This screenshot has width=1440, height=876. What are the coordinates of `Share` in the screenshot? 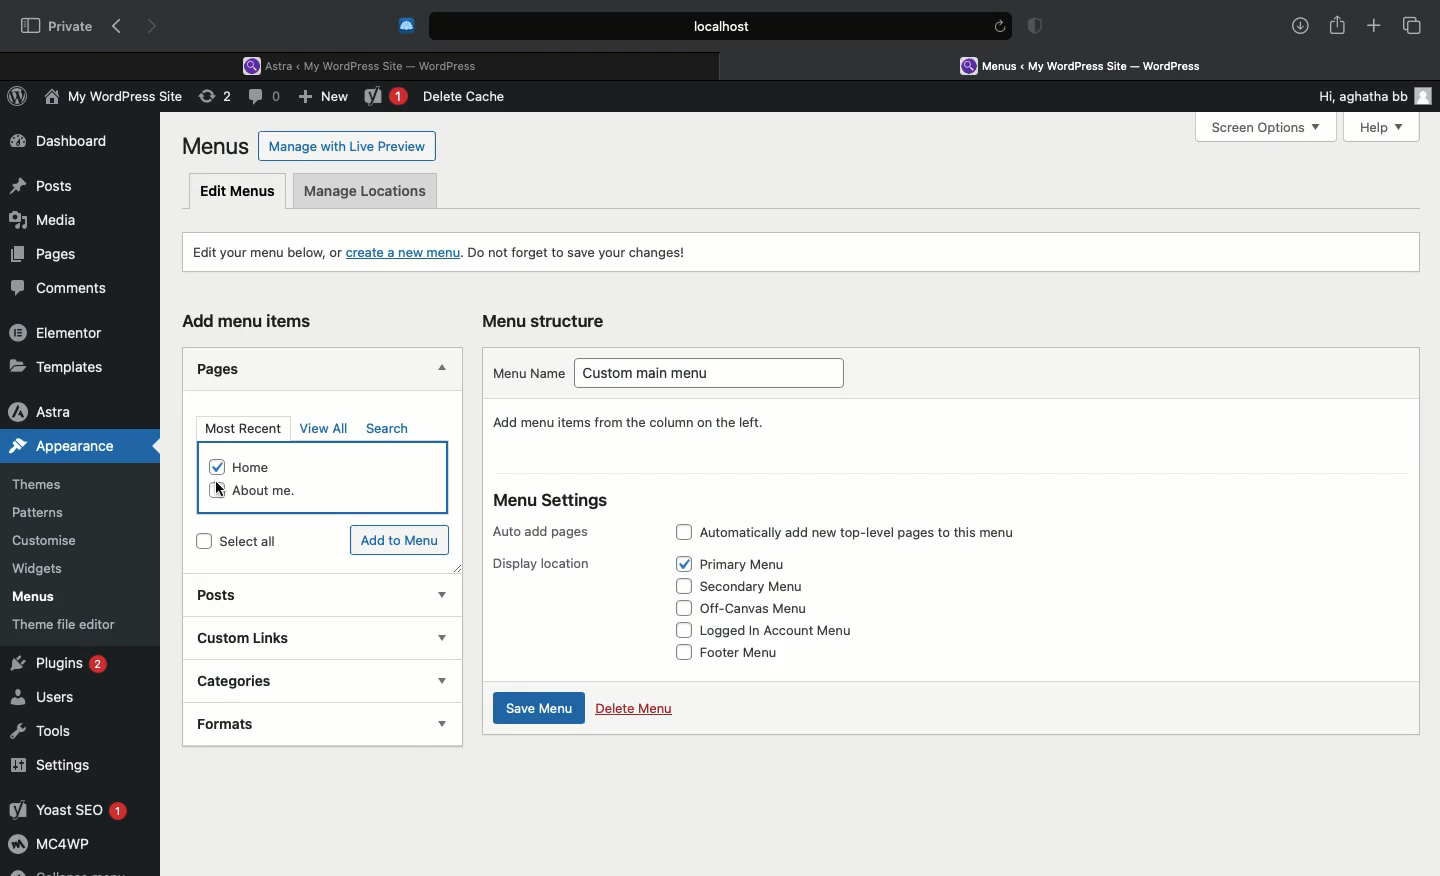 It's located at (1338, 26).